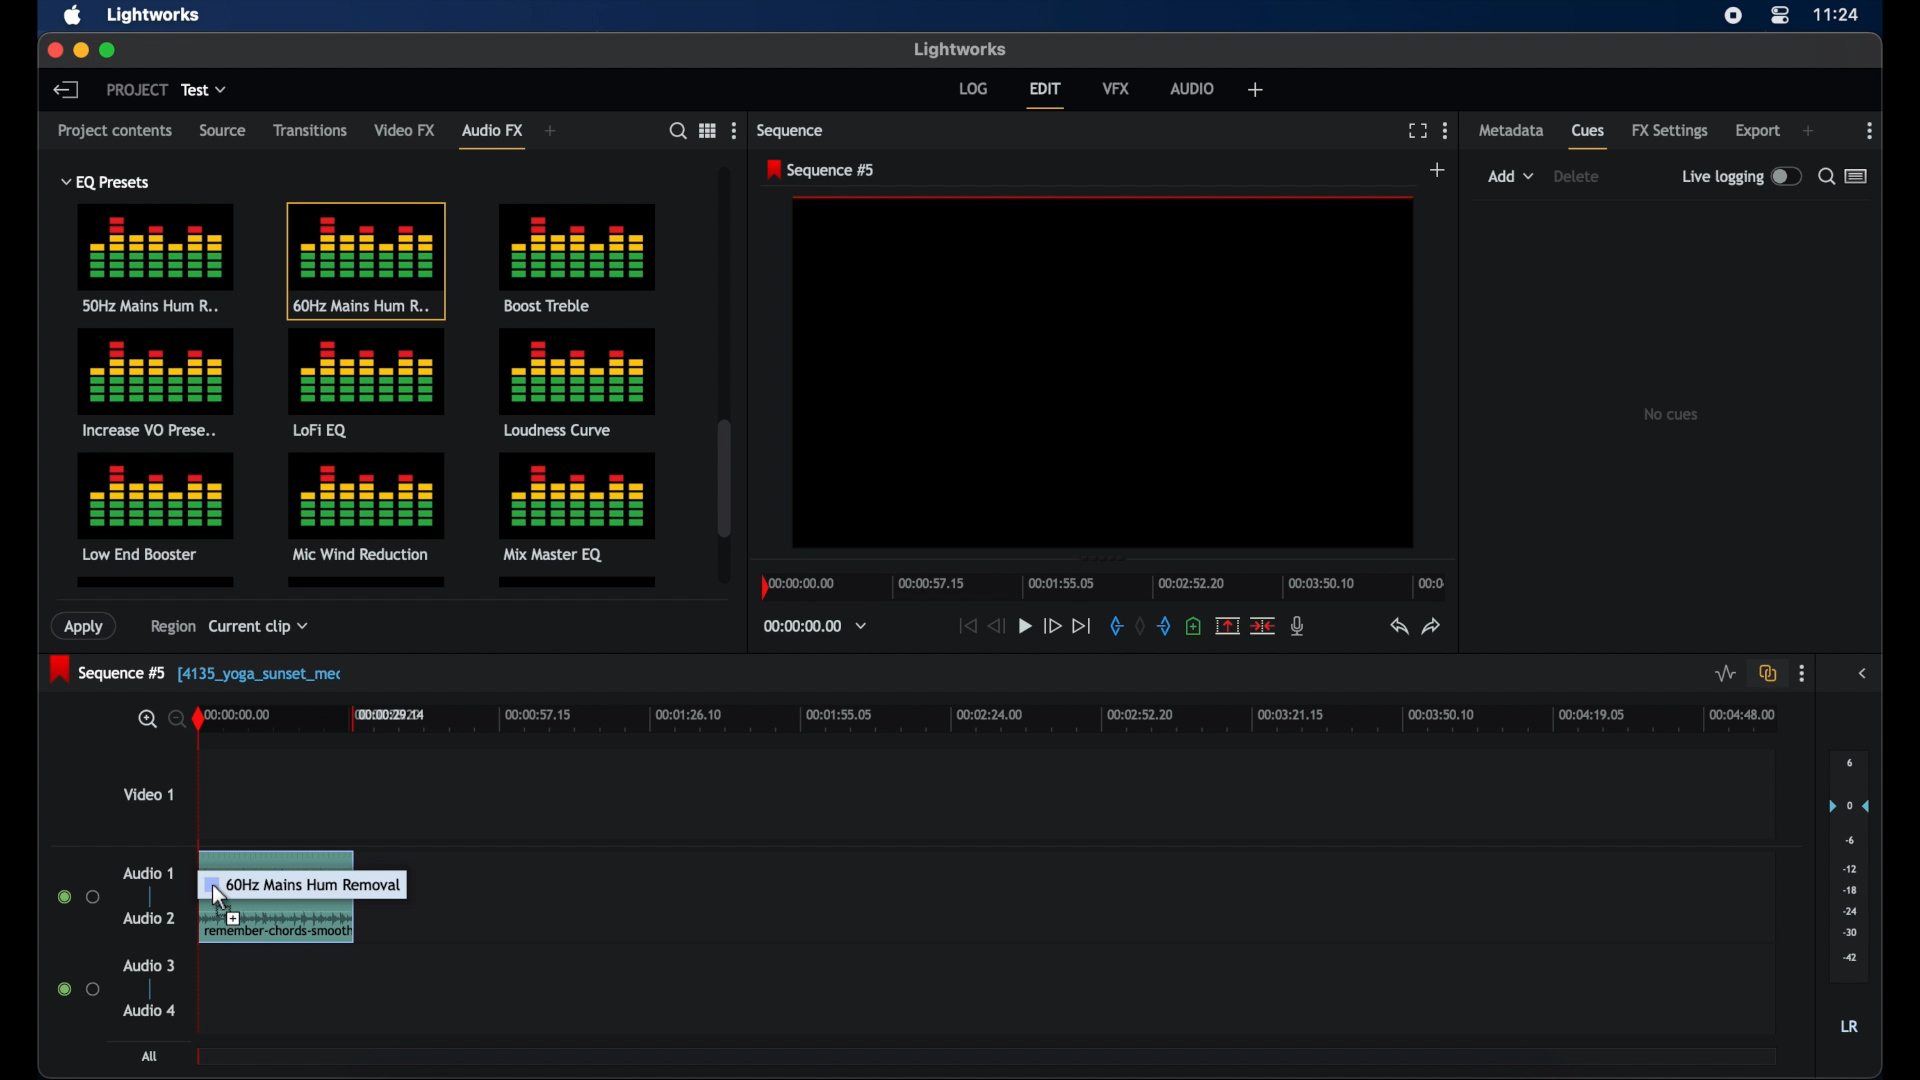 This screenshot has width=1920, height=1080. I want to click on audio 3, so click(148, 966).